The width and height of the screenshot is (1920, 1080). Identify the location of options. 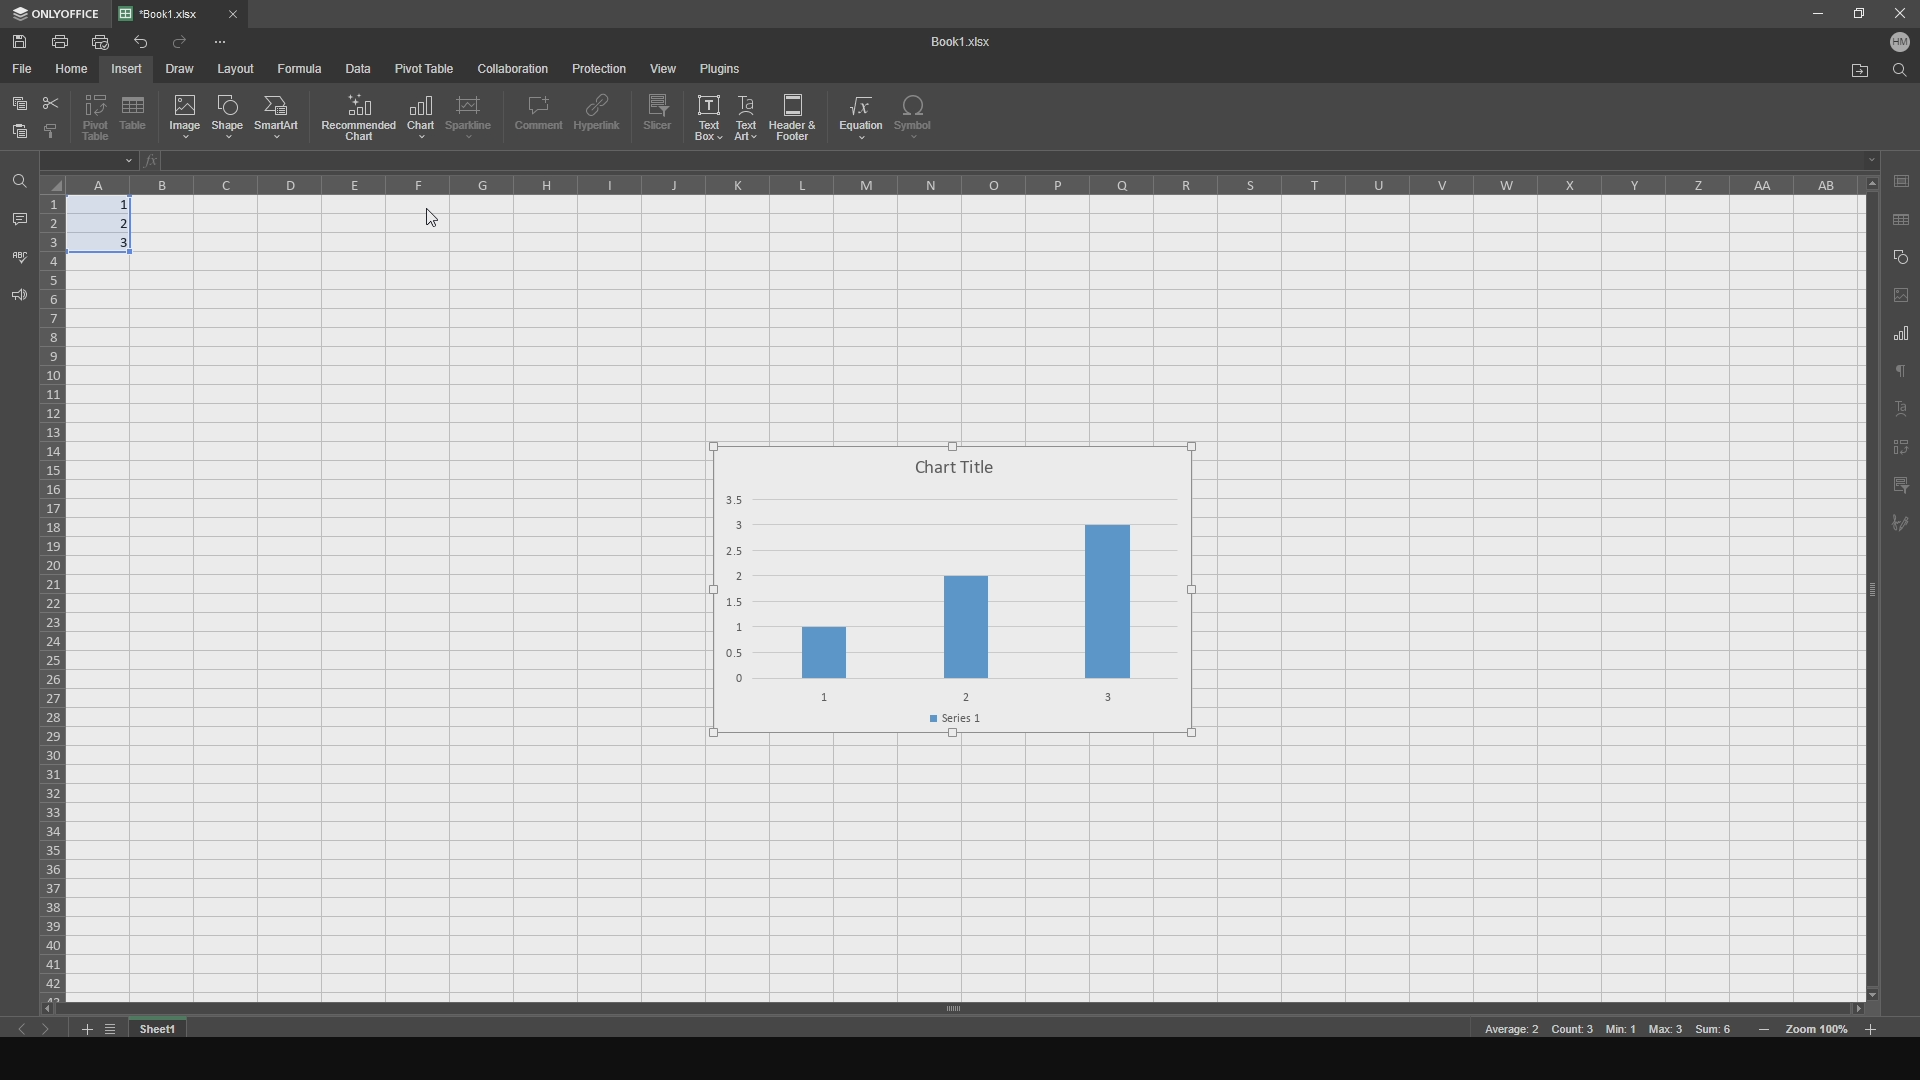
(234, 41).